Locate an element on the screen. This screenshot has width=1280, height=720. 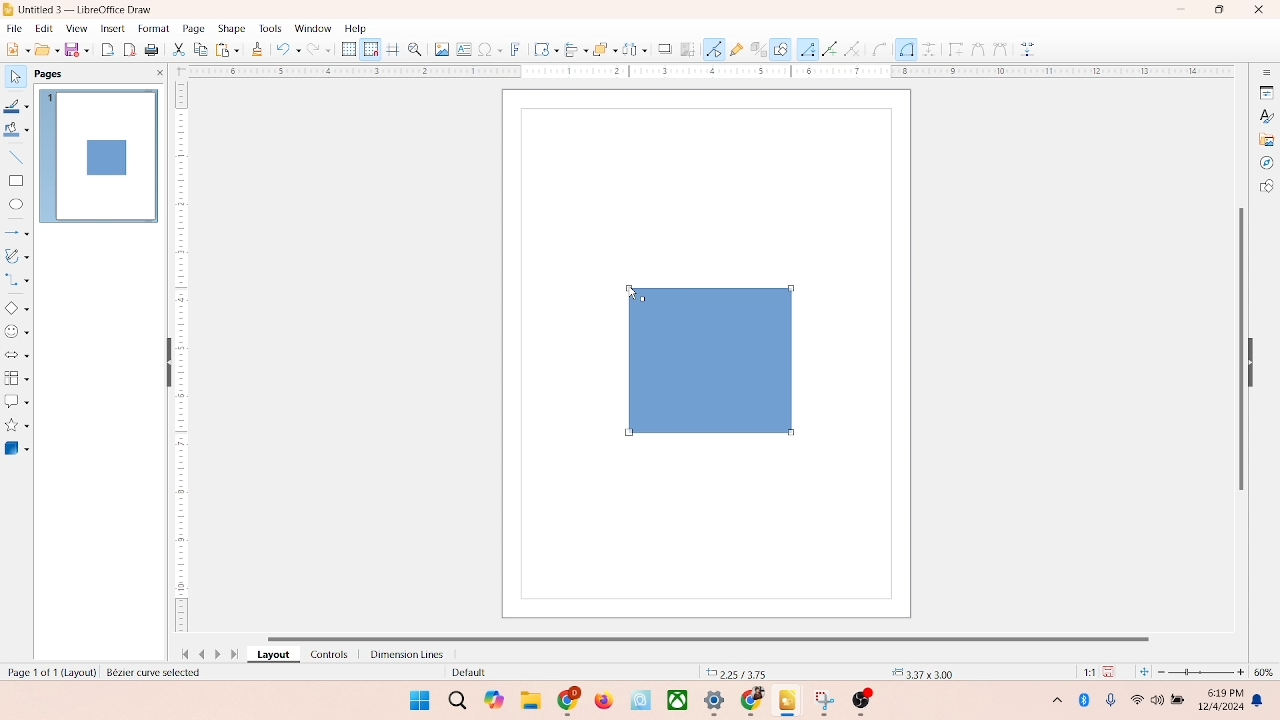
gallery is located at coordinates (1267, 138).